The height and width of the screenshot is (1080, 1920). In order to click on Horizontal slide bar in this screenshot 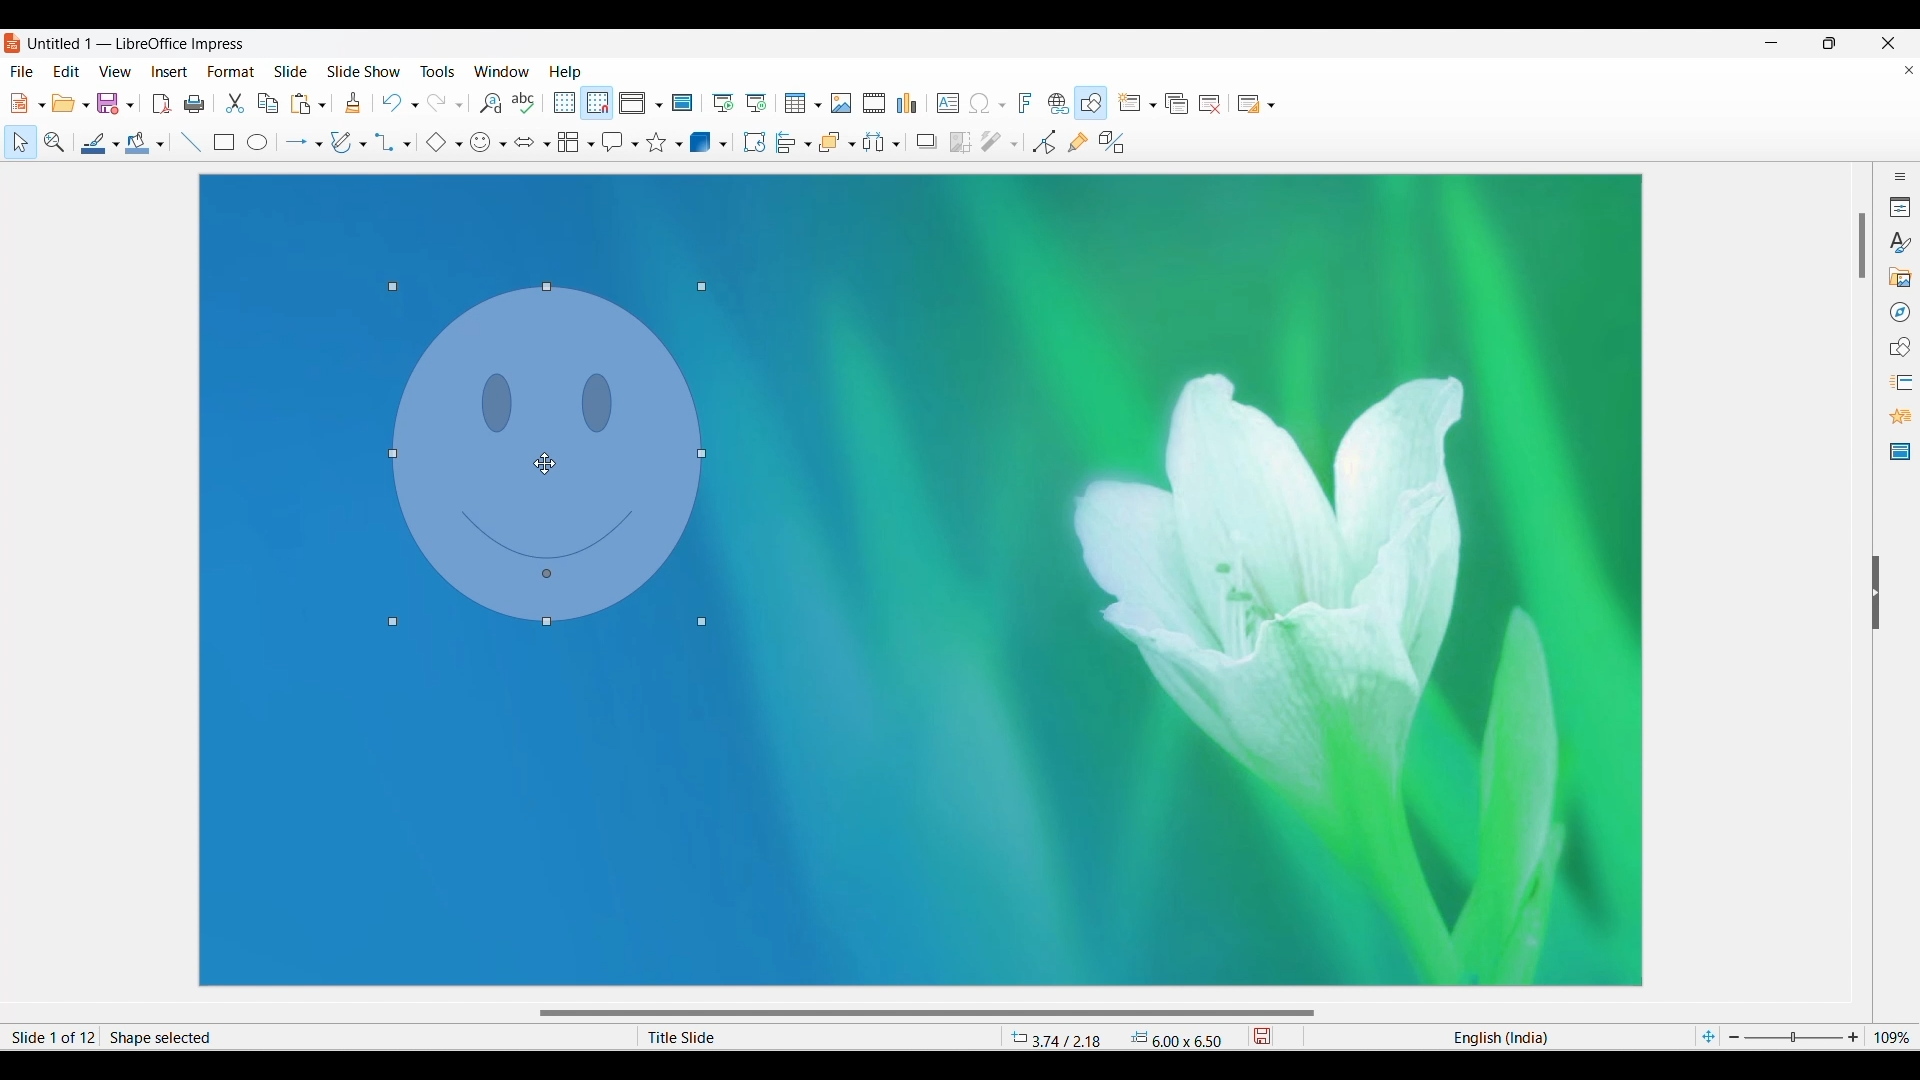, I will do `click(927, 1014)`.